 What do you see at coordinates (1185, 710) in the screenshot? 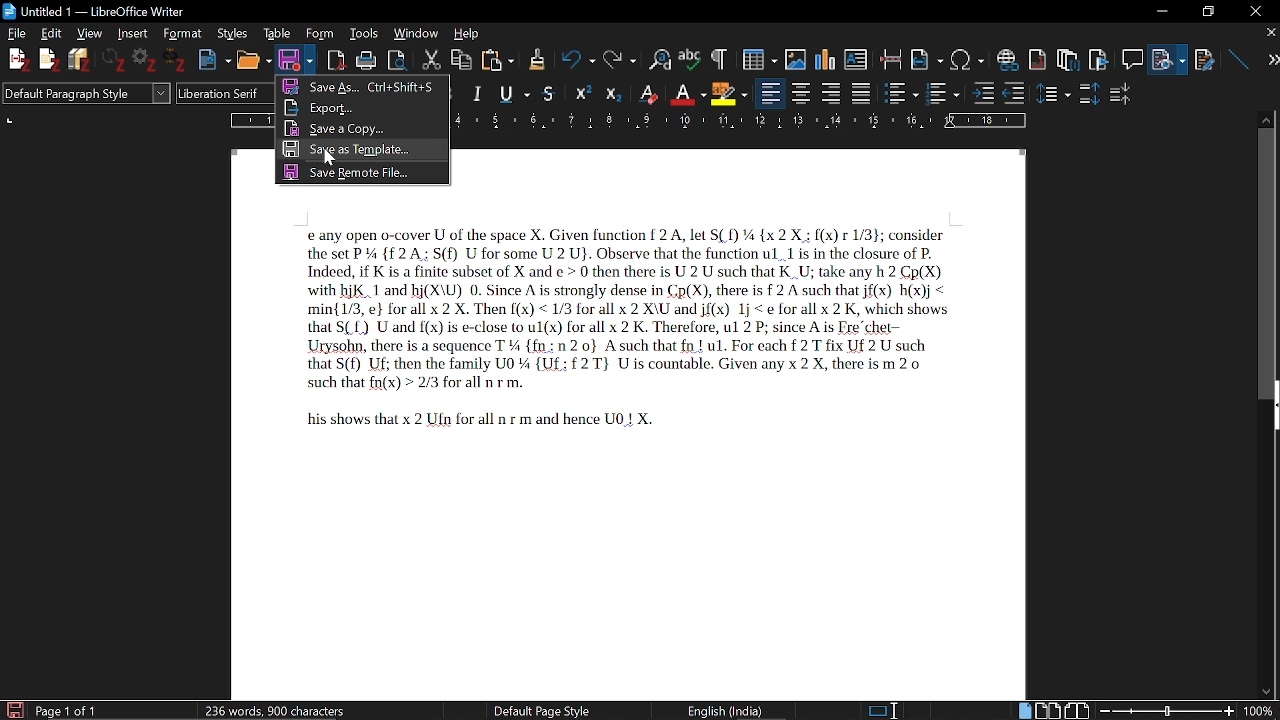
I see `change zoom` at bounding box center [1185, 710].